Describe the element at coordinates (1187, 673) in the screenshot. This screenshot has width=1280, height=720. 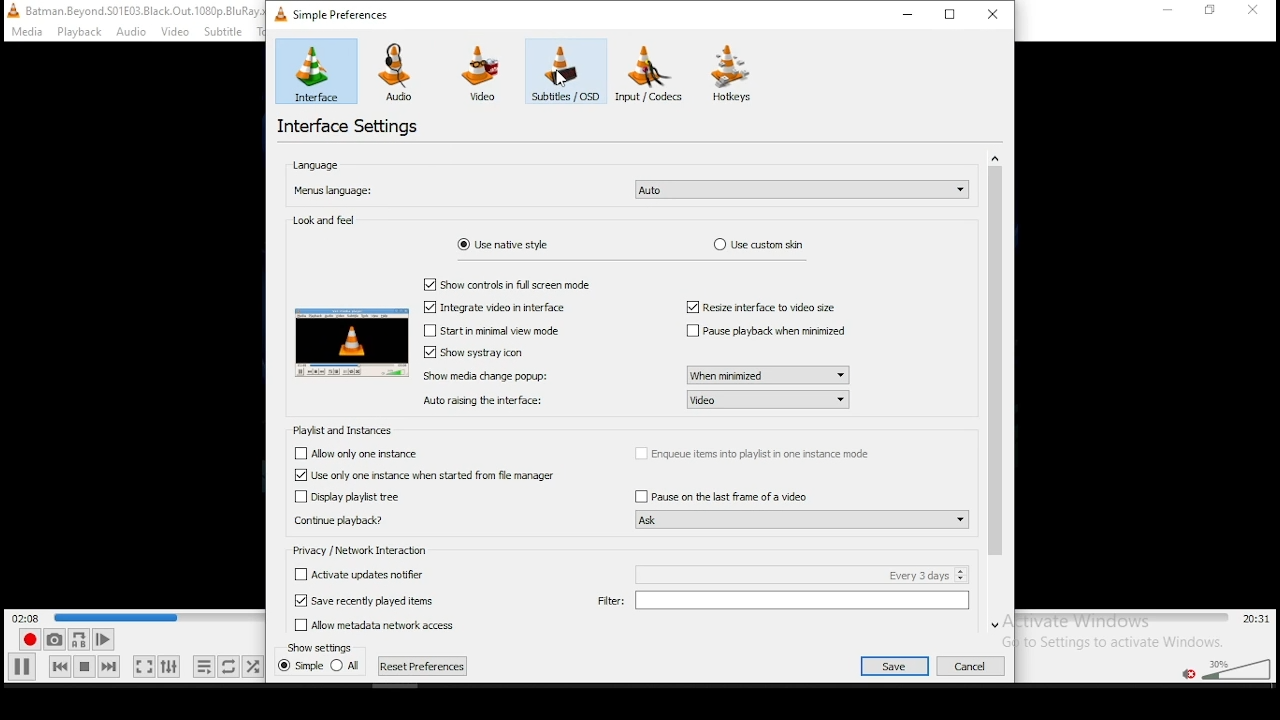
I see `mute/unmute` at that location.